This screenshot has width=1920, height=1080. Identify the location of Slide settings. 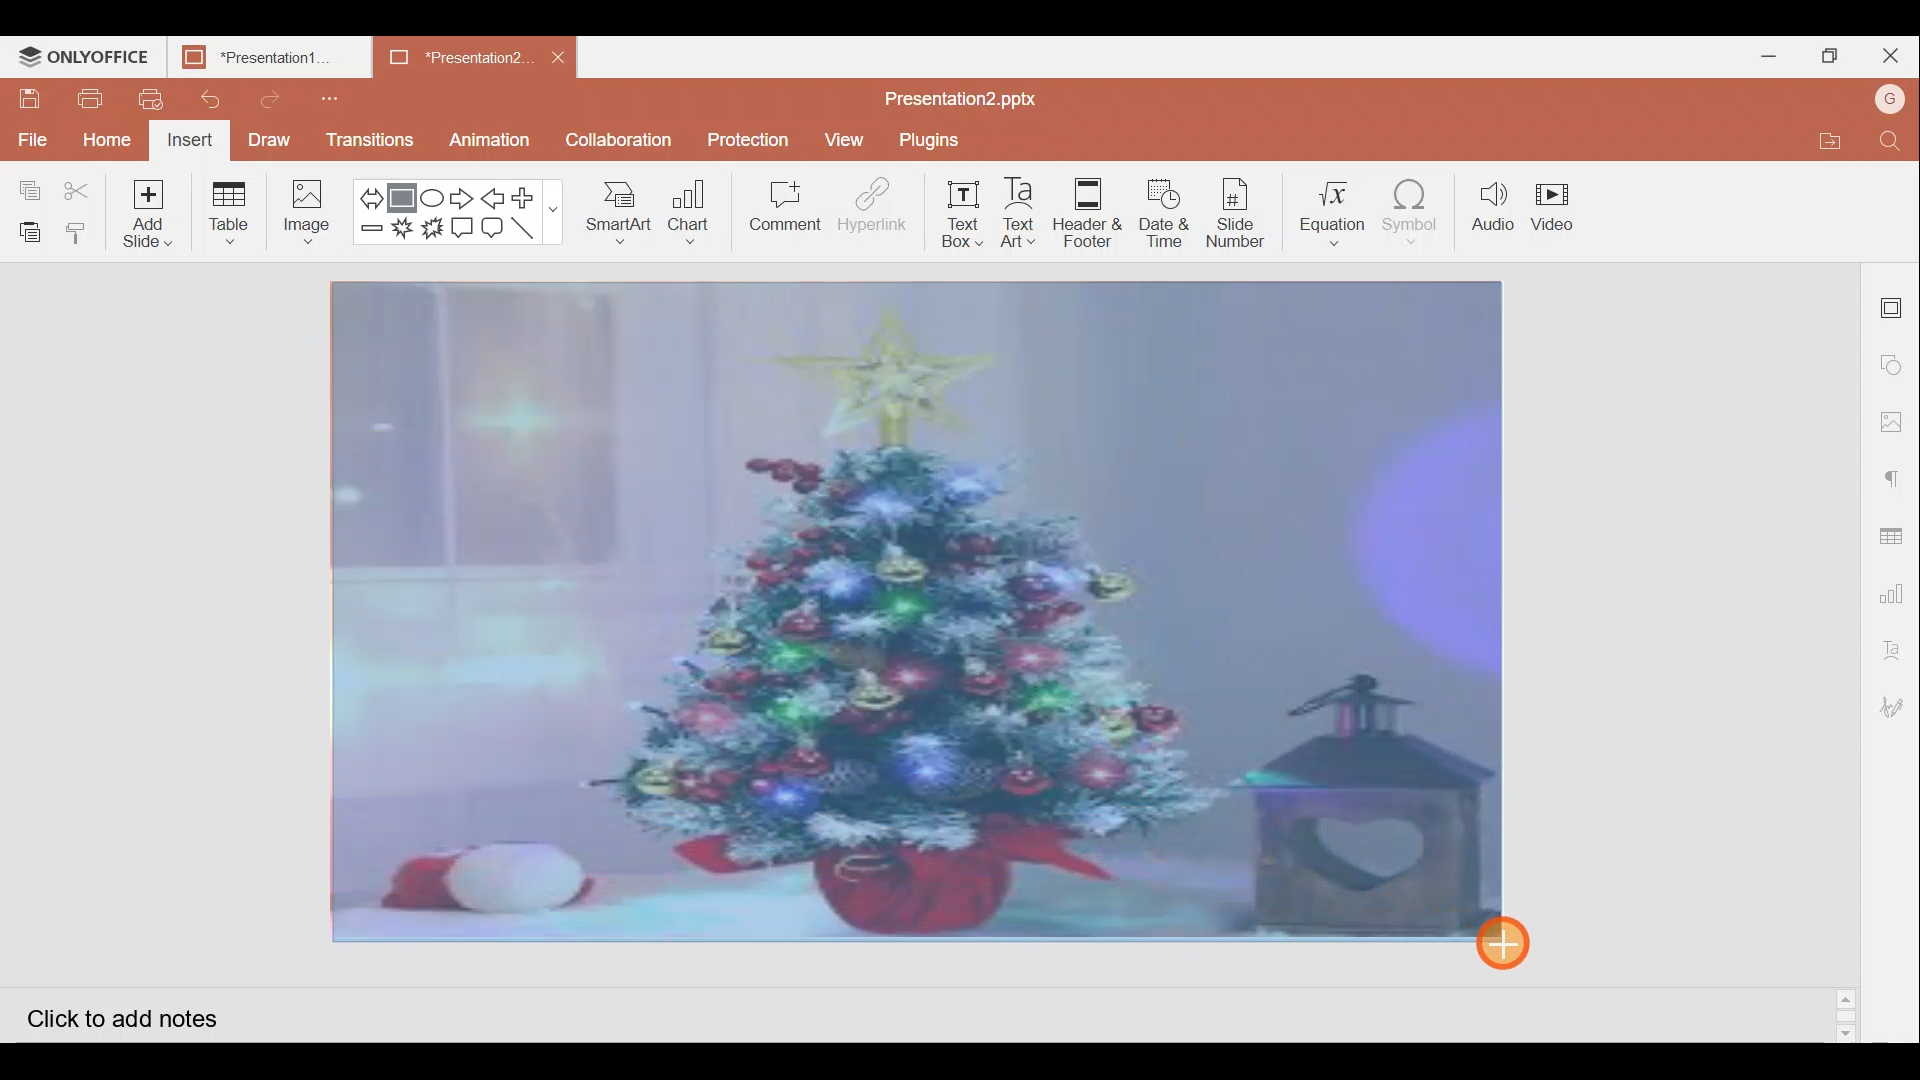
(1895, 302).